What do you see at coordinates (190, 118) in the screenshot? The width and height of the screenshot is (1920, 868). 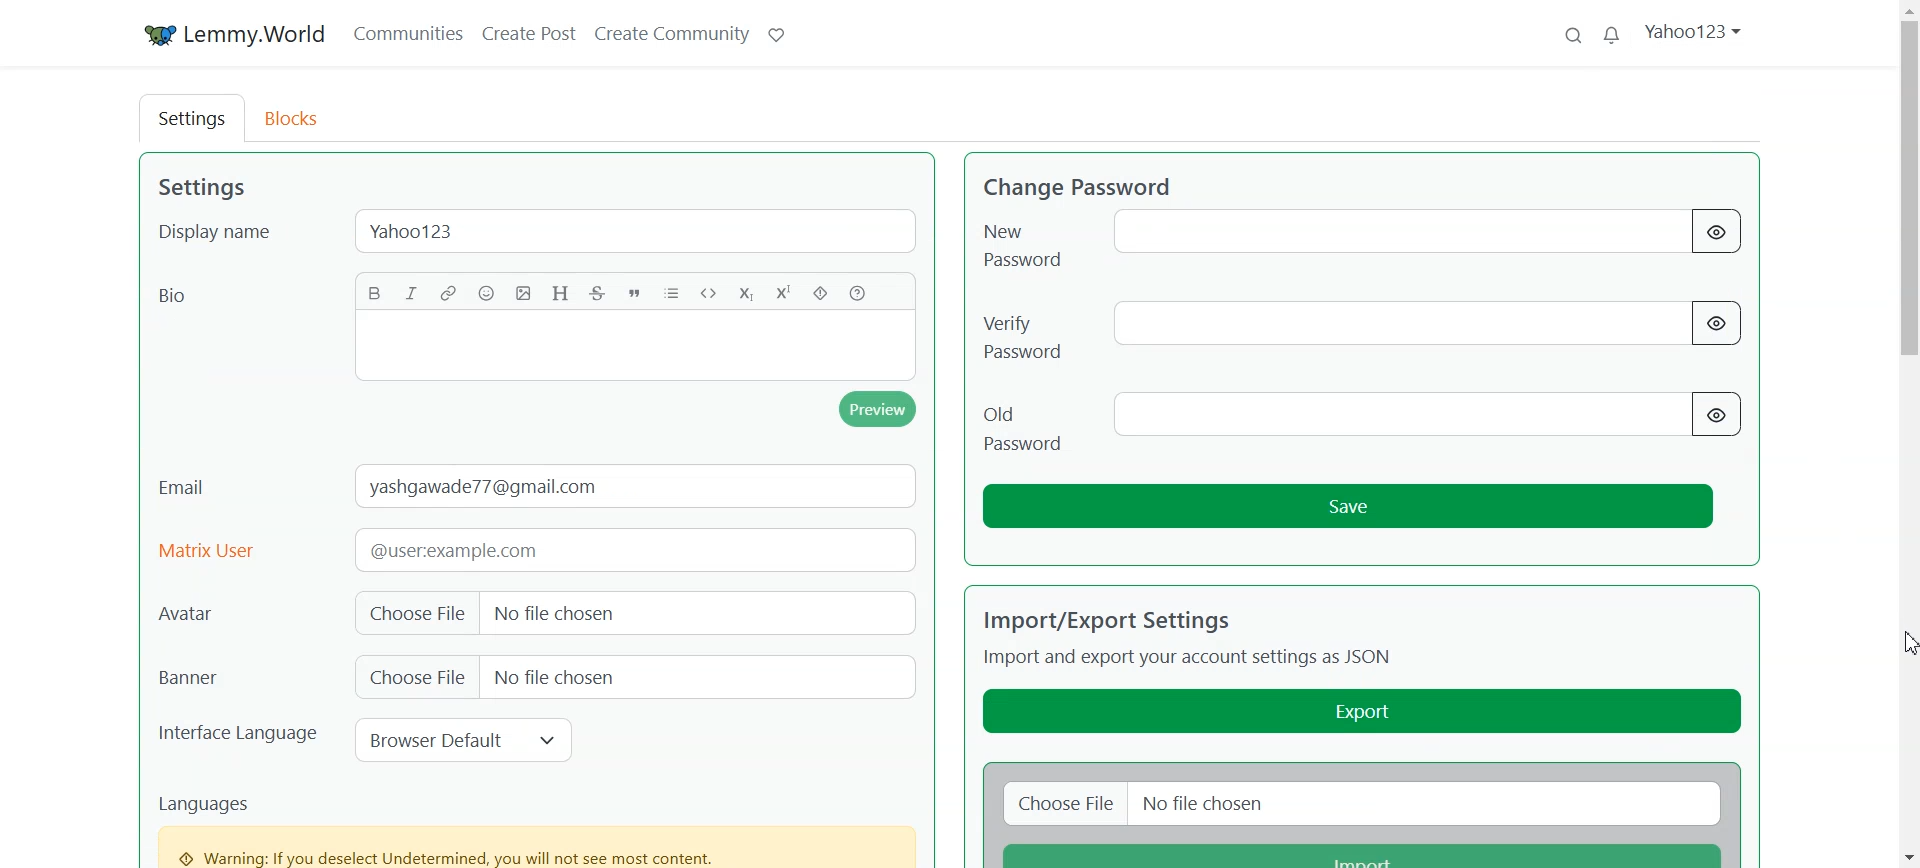 I see `Settings` at bounding box center [190, 118].